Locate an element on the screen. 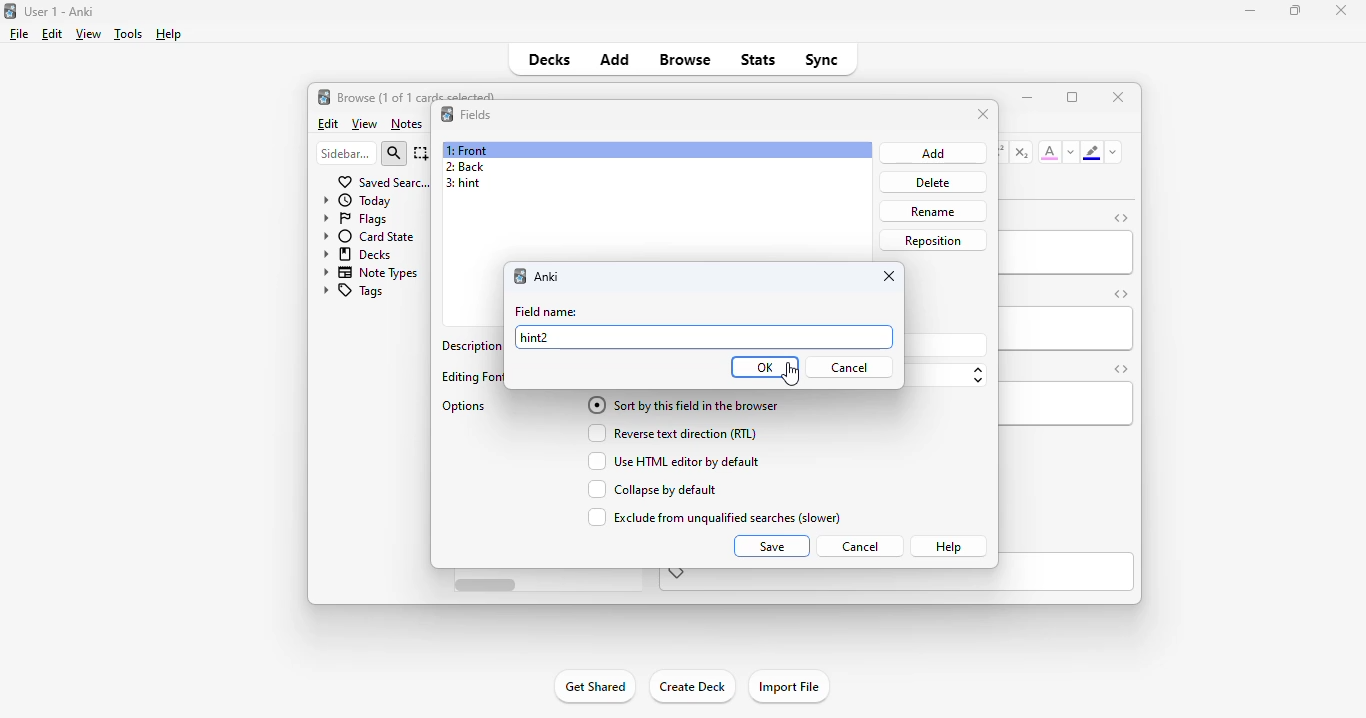  note types is located at coordinates (371, 272).